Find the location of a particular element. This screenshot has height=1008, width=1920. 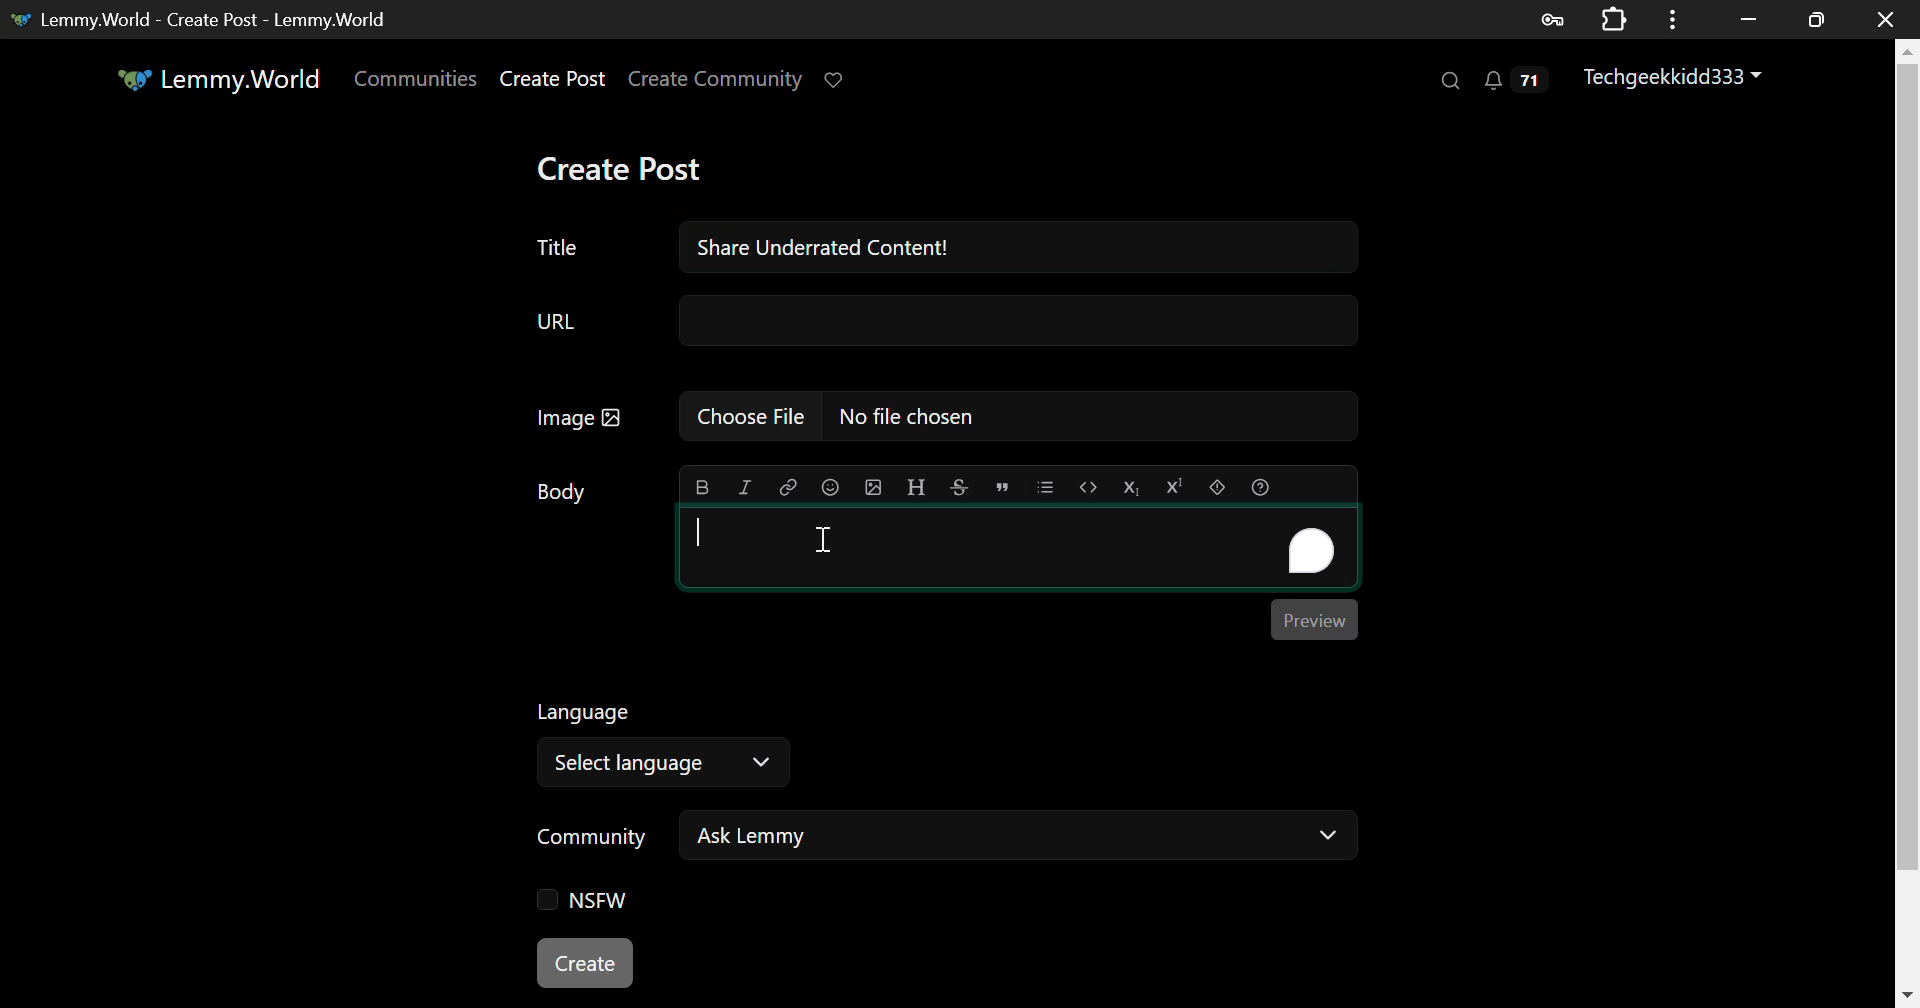

Italic is located at coordinates (744, 489).